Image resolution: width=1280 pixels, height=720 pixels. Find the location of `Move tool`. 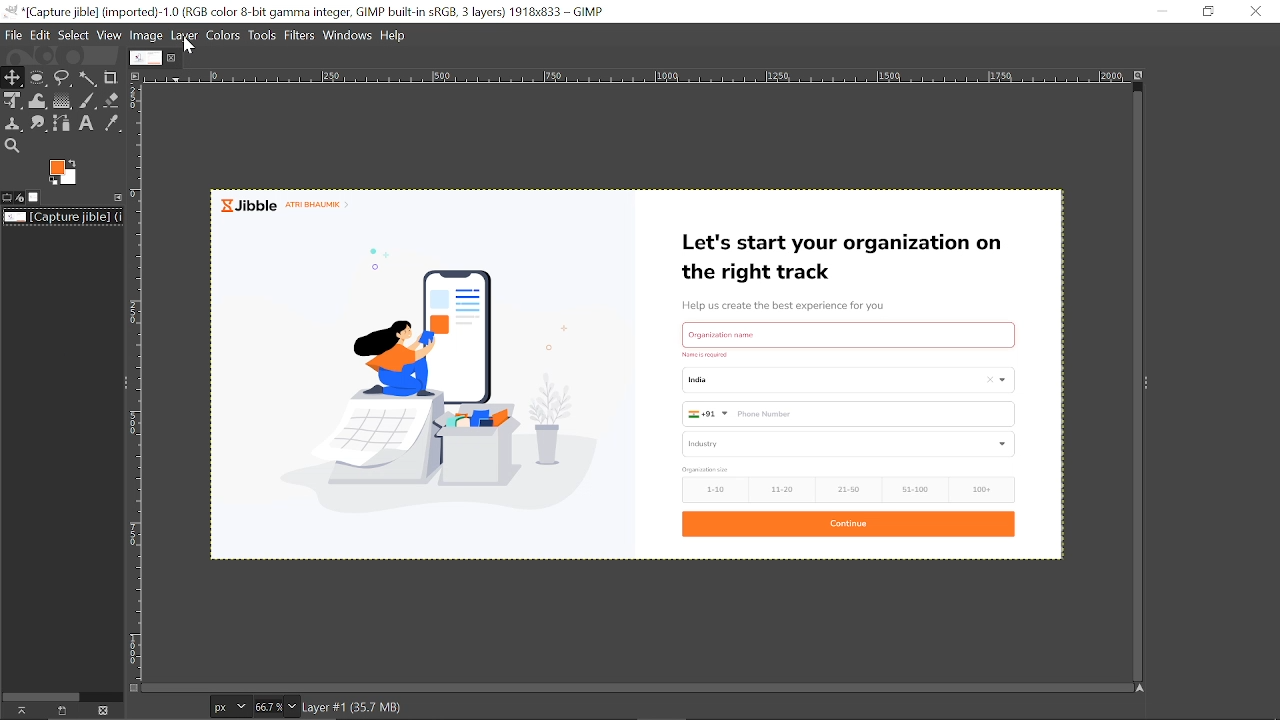

Move tool is located at coordinates (13, 77).